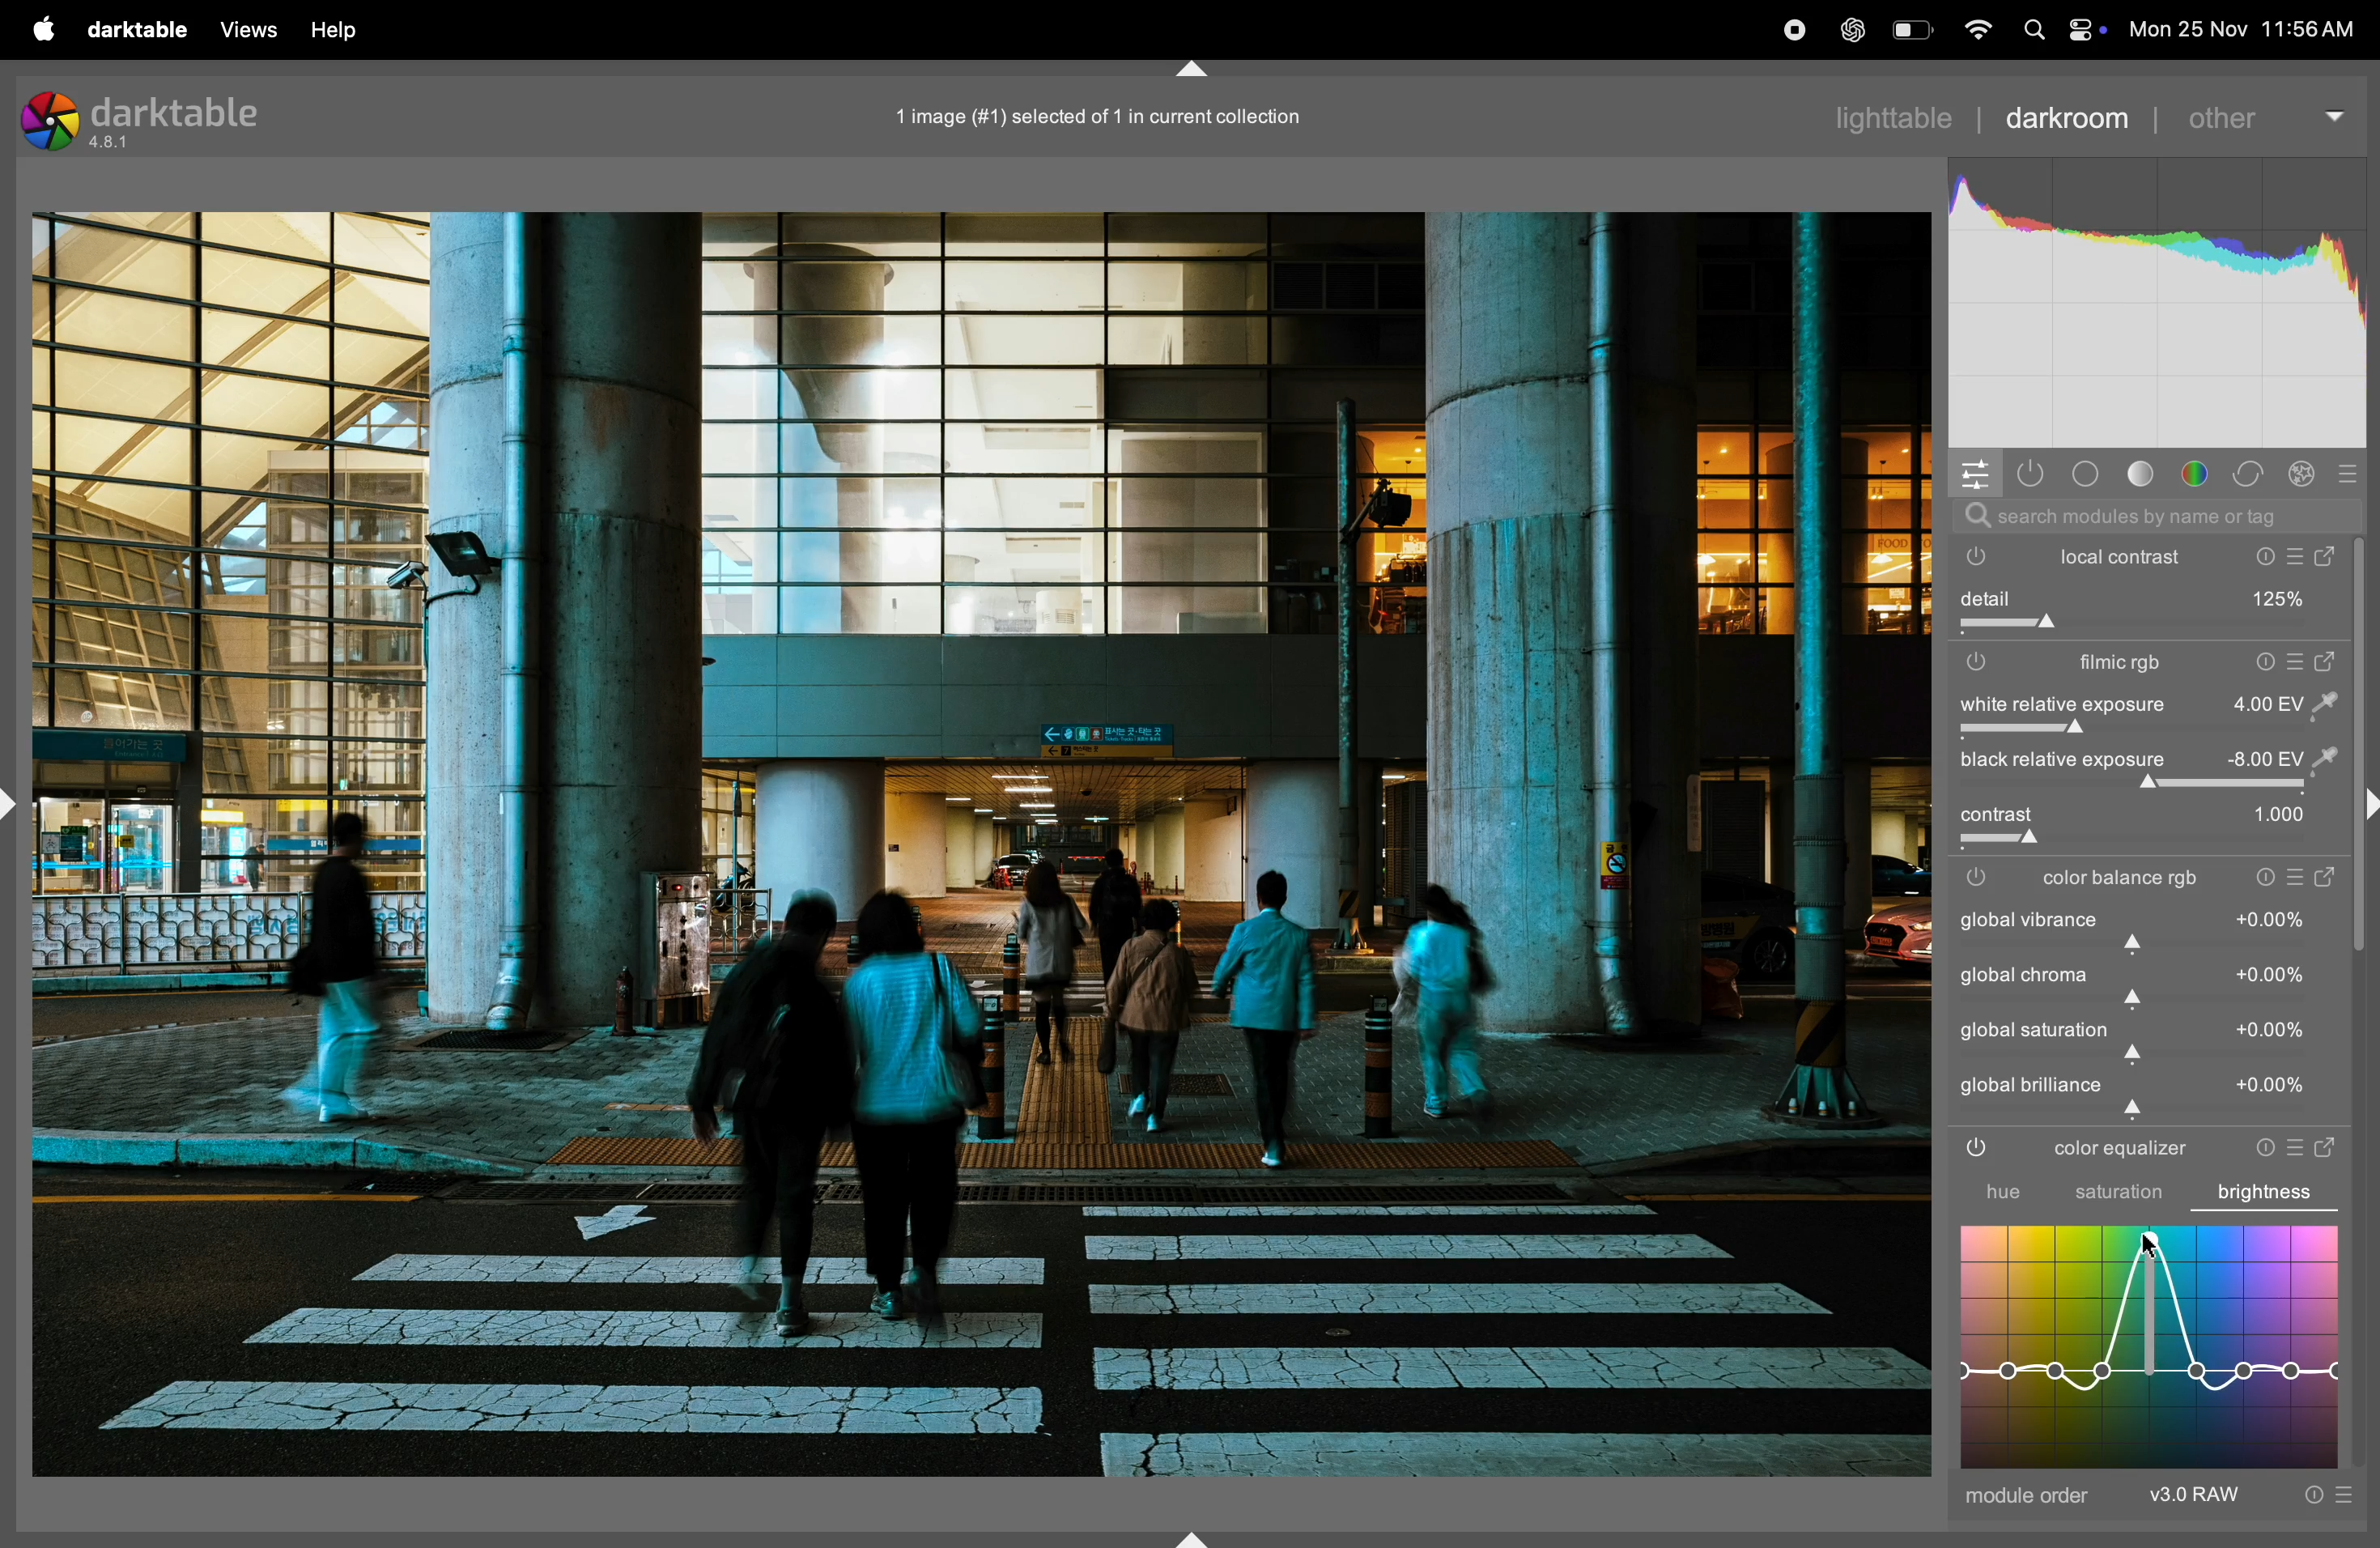  I want to click on filmic rgb switch off, so click(1982, 878).